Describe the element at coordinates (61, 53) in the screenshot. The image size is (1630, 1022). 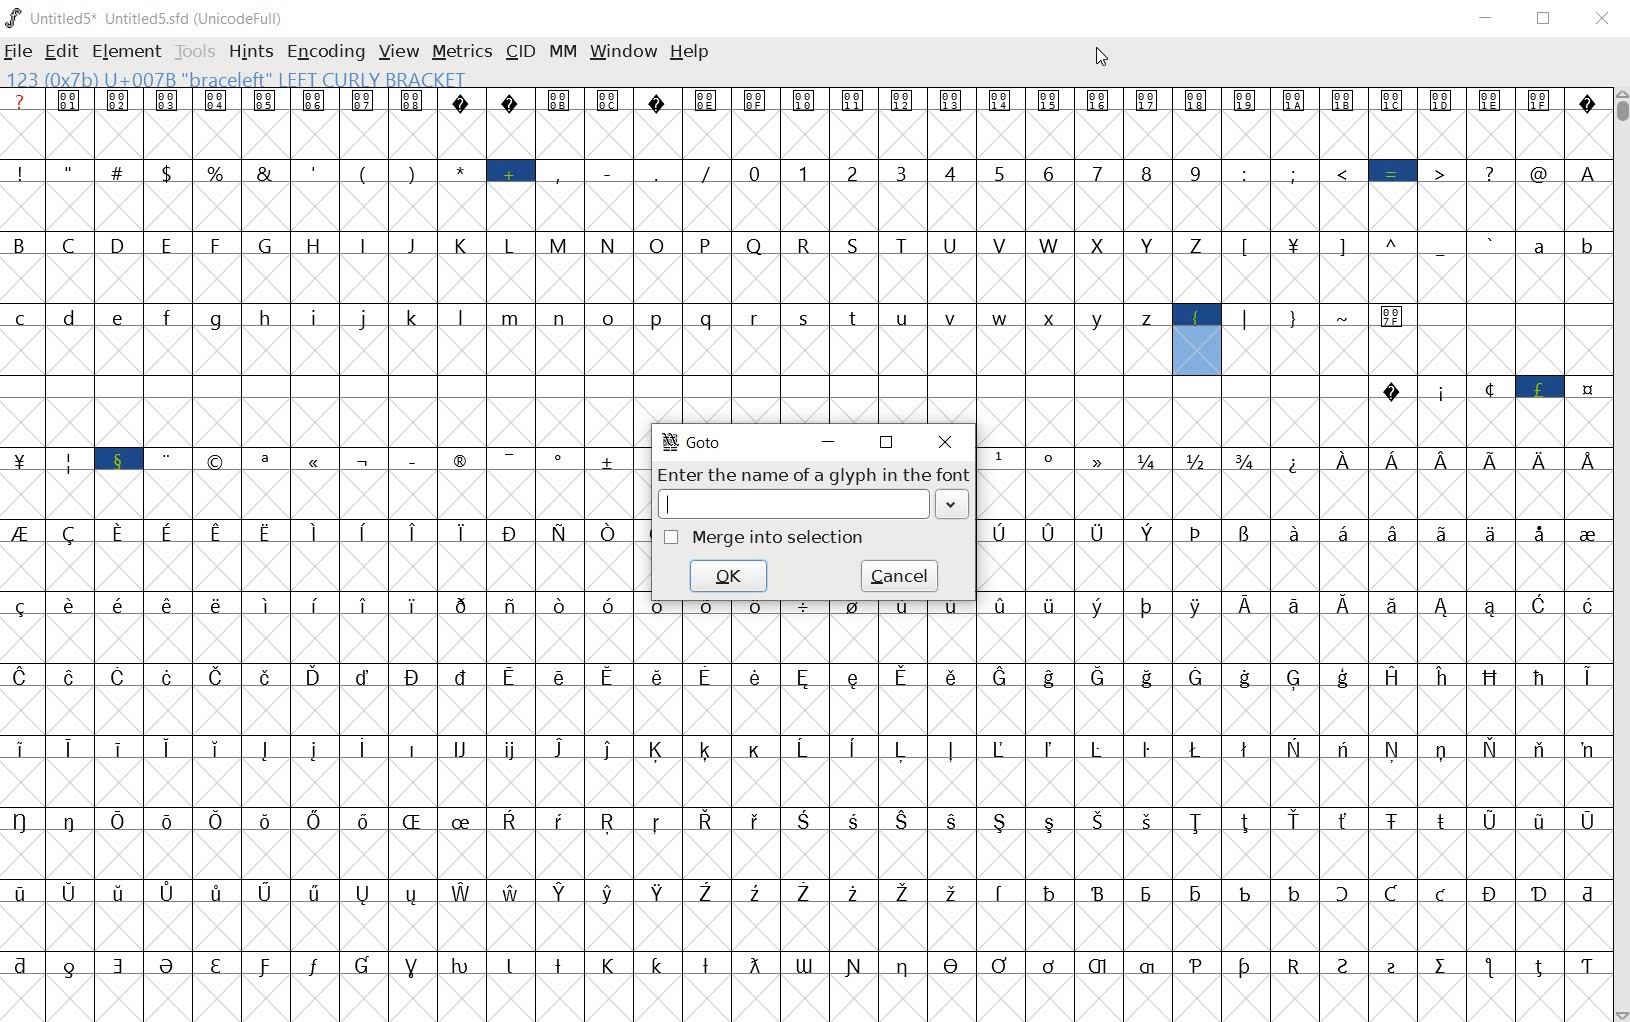
I see `EDIT` at that location.